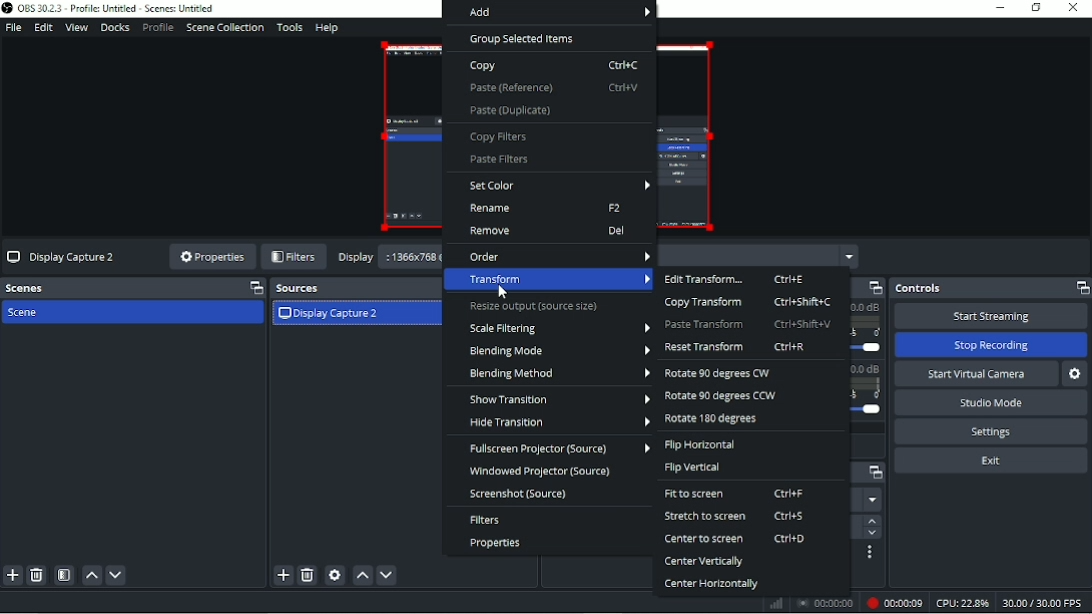 The height and width of the screenshot is (614, 1092). Describe the element at coordinates (43, 28) in the screenshot. I see `Edit` at that location.